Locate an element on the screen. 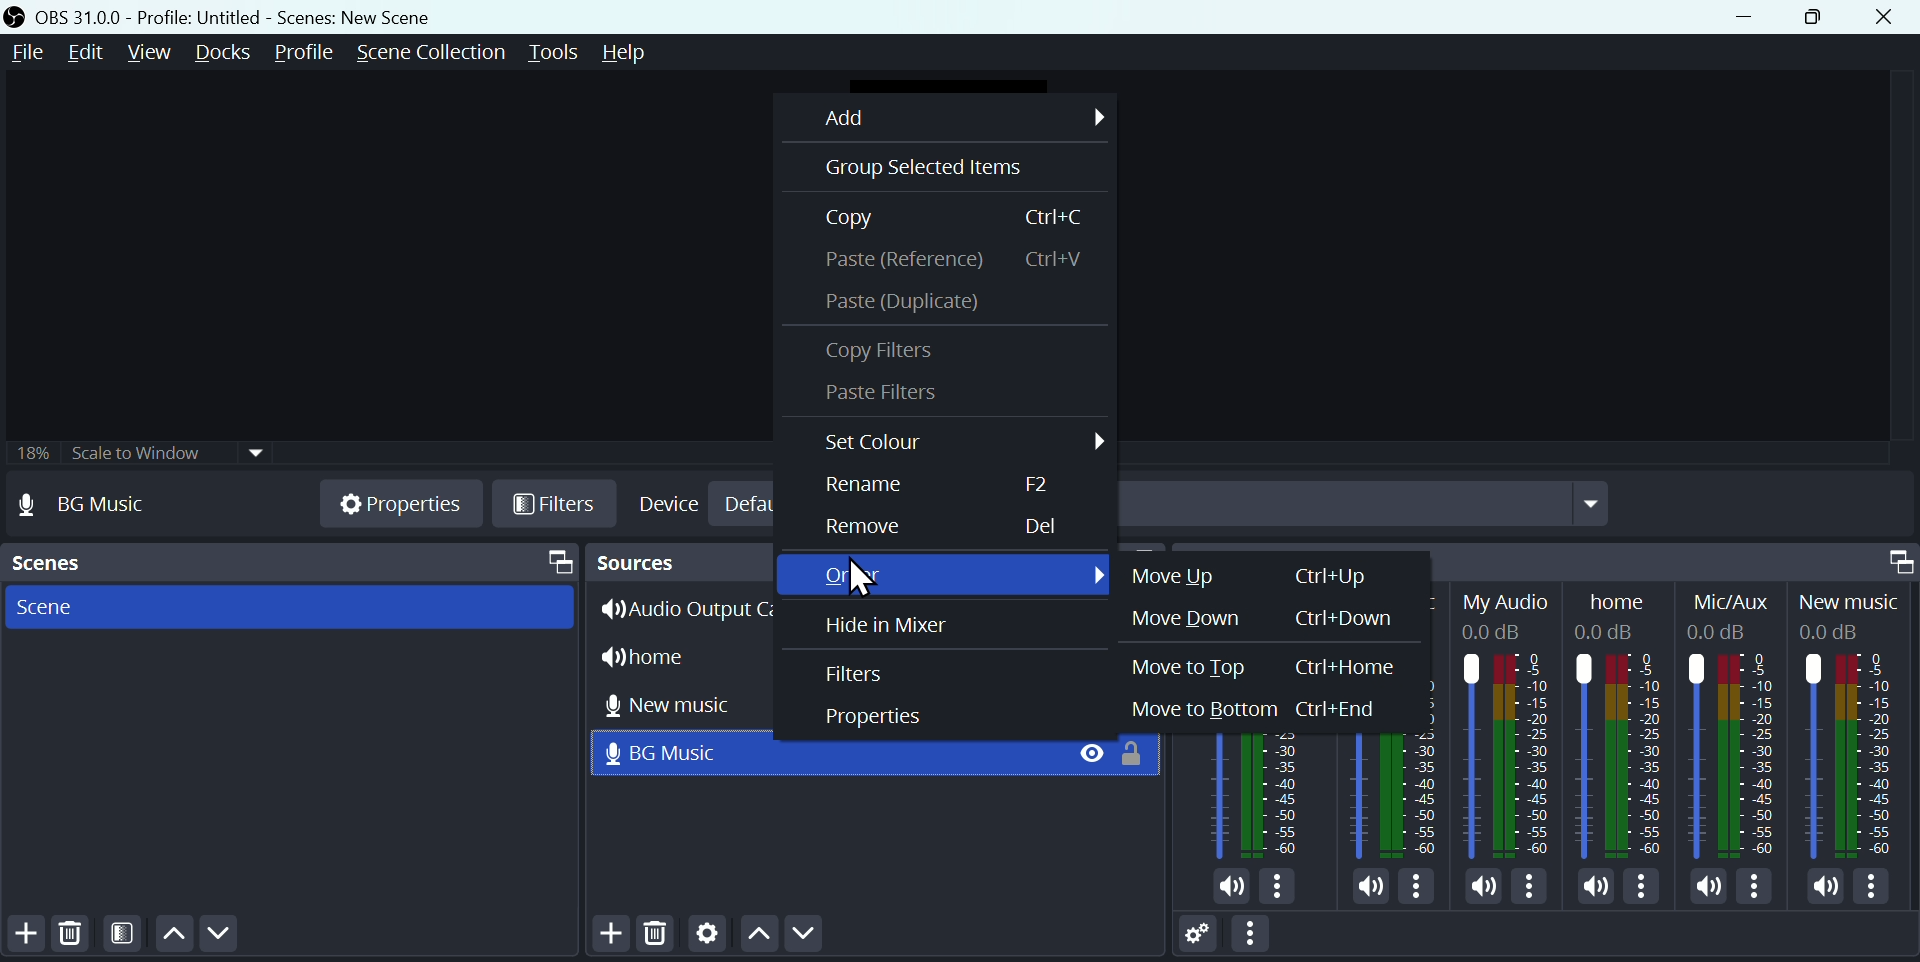  More is located at coordinates (1415, 882).